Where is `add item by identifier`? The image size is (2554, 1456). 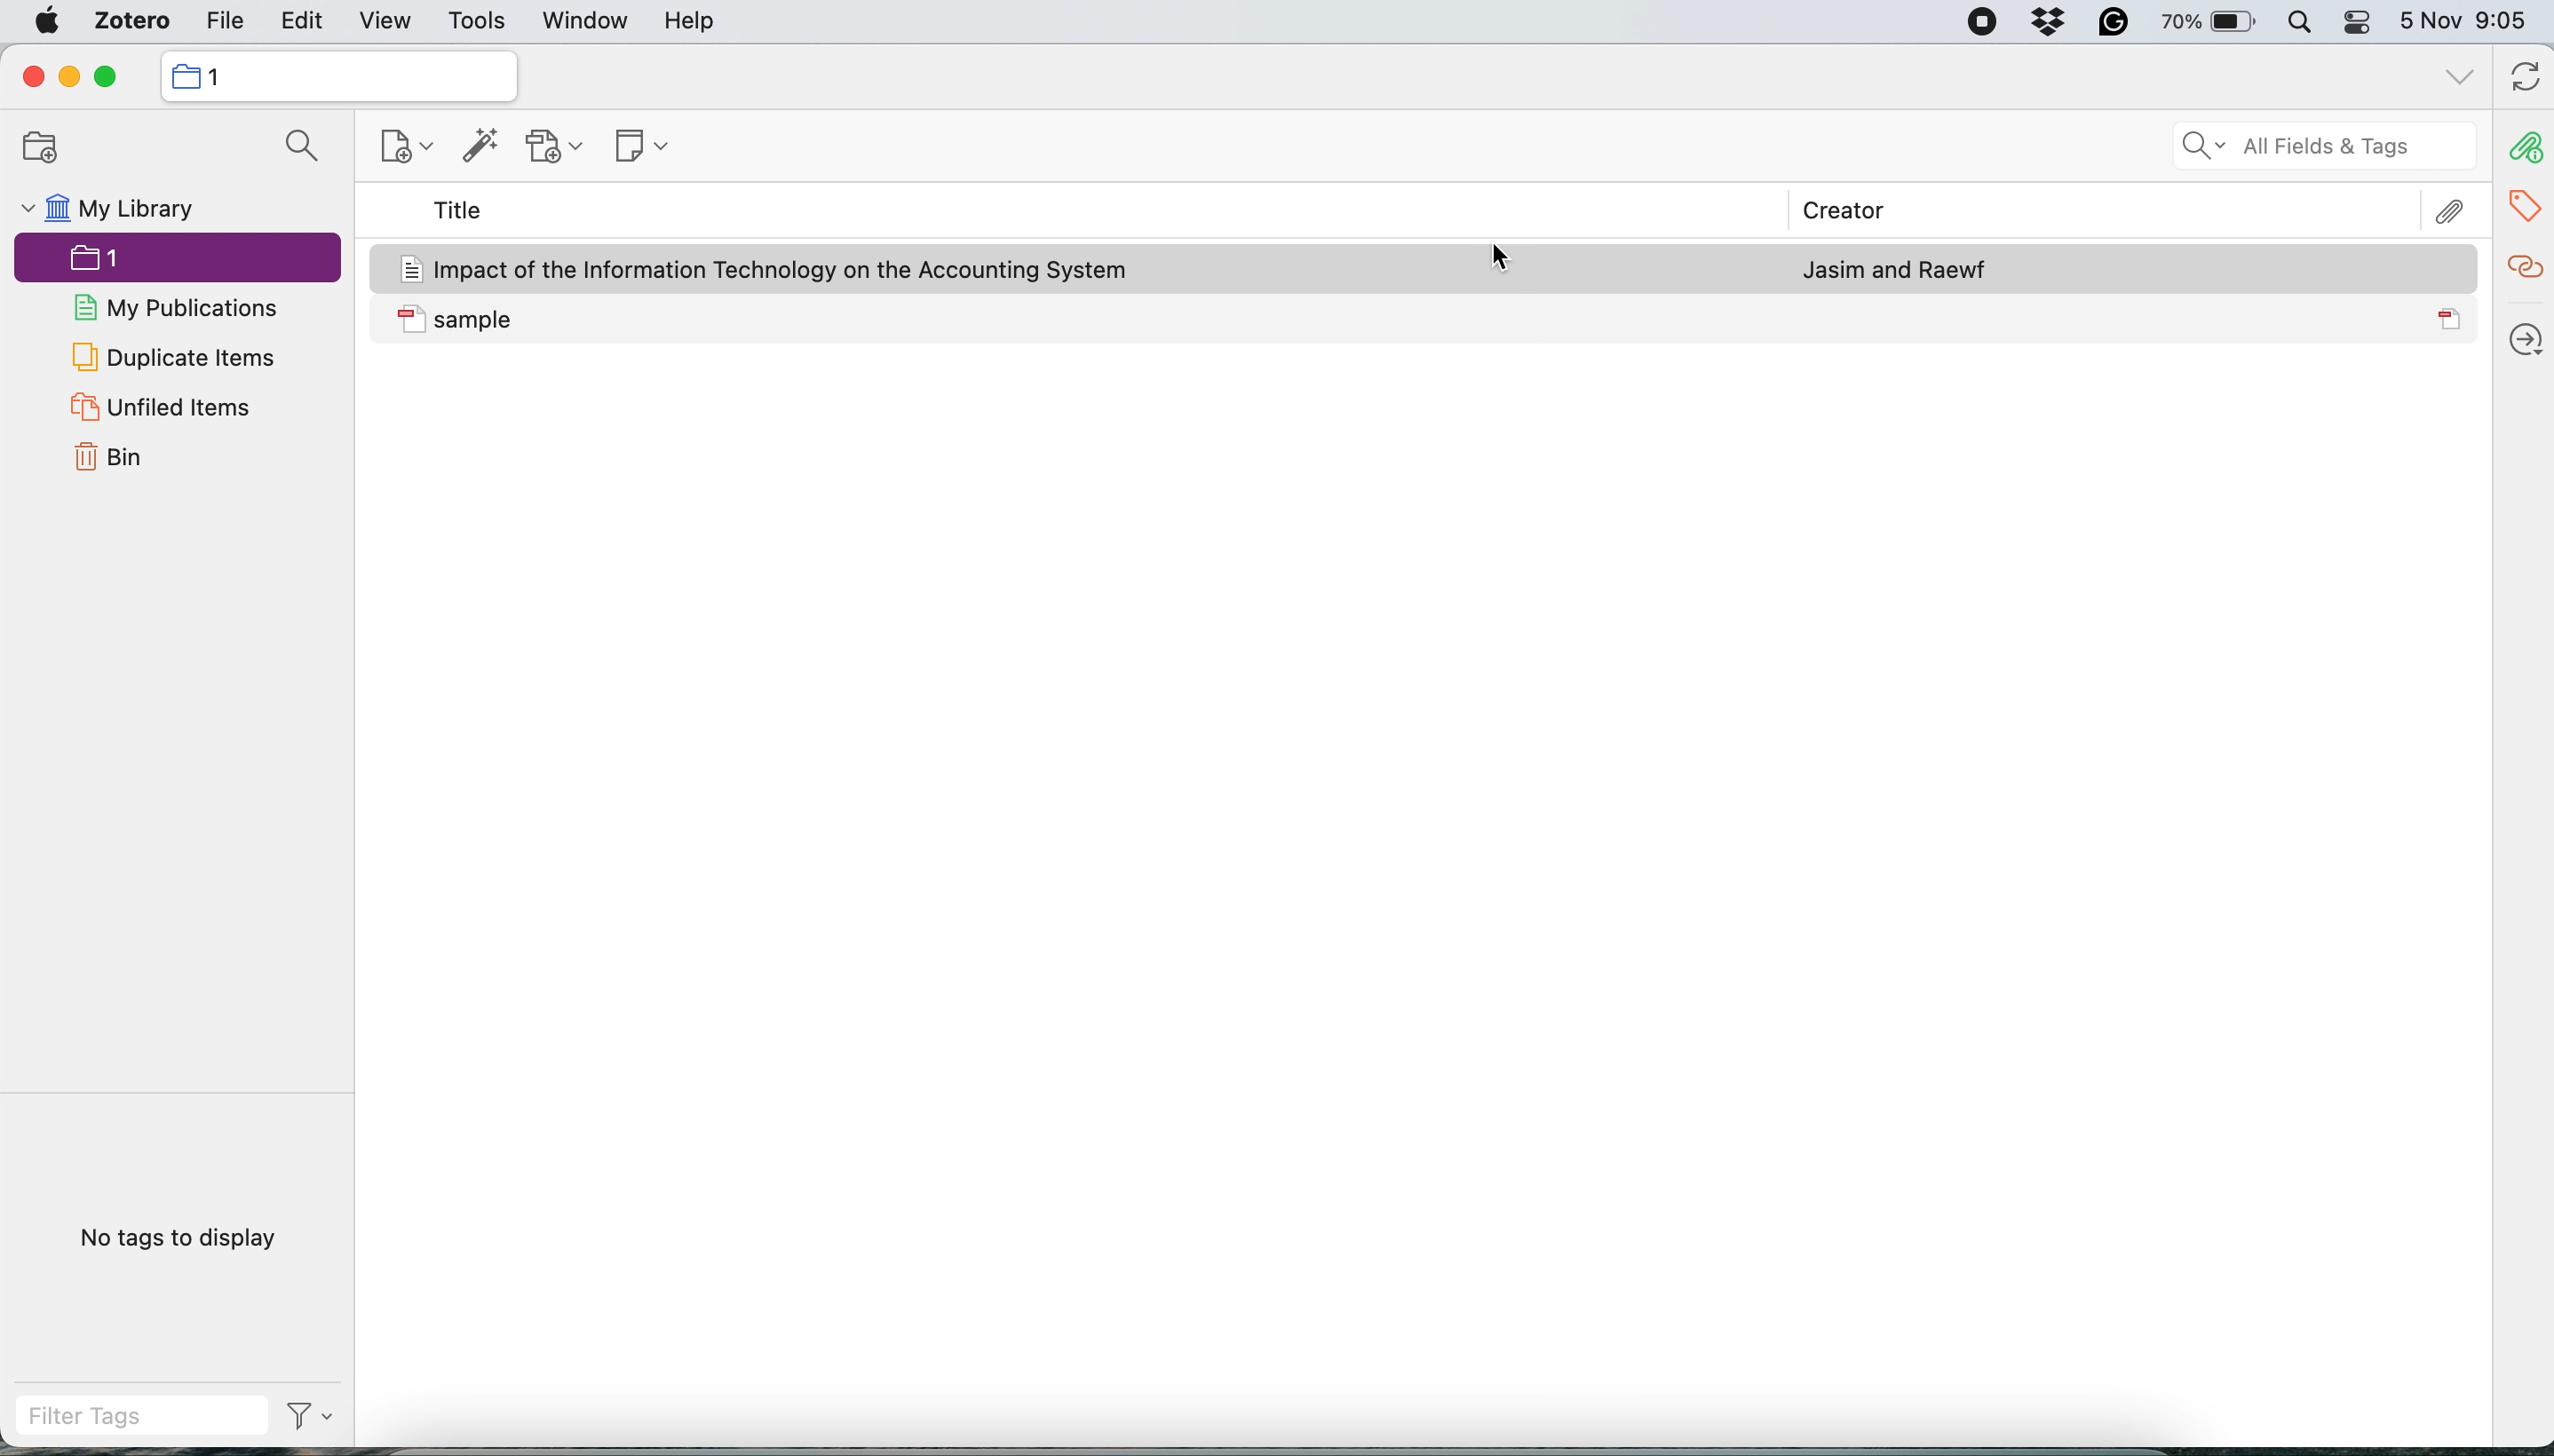
add item by identifier is located at coordinates (475, 147).